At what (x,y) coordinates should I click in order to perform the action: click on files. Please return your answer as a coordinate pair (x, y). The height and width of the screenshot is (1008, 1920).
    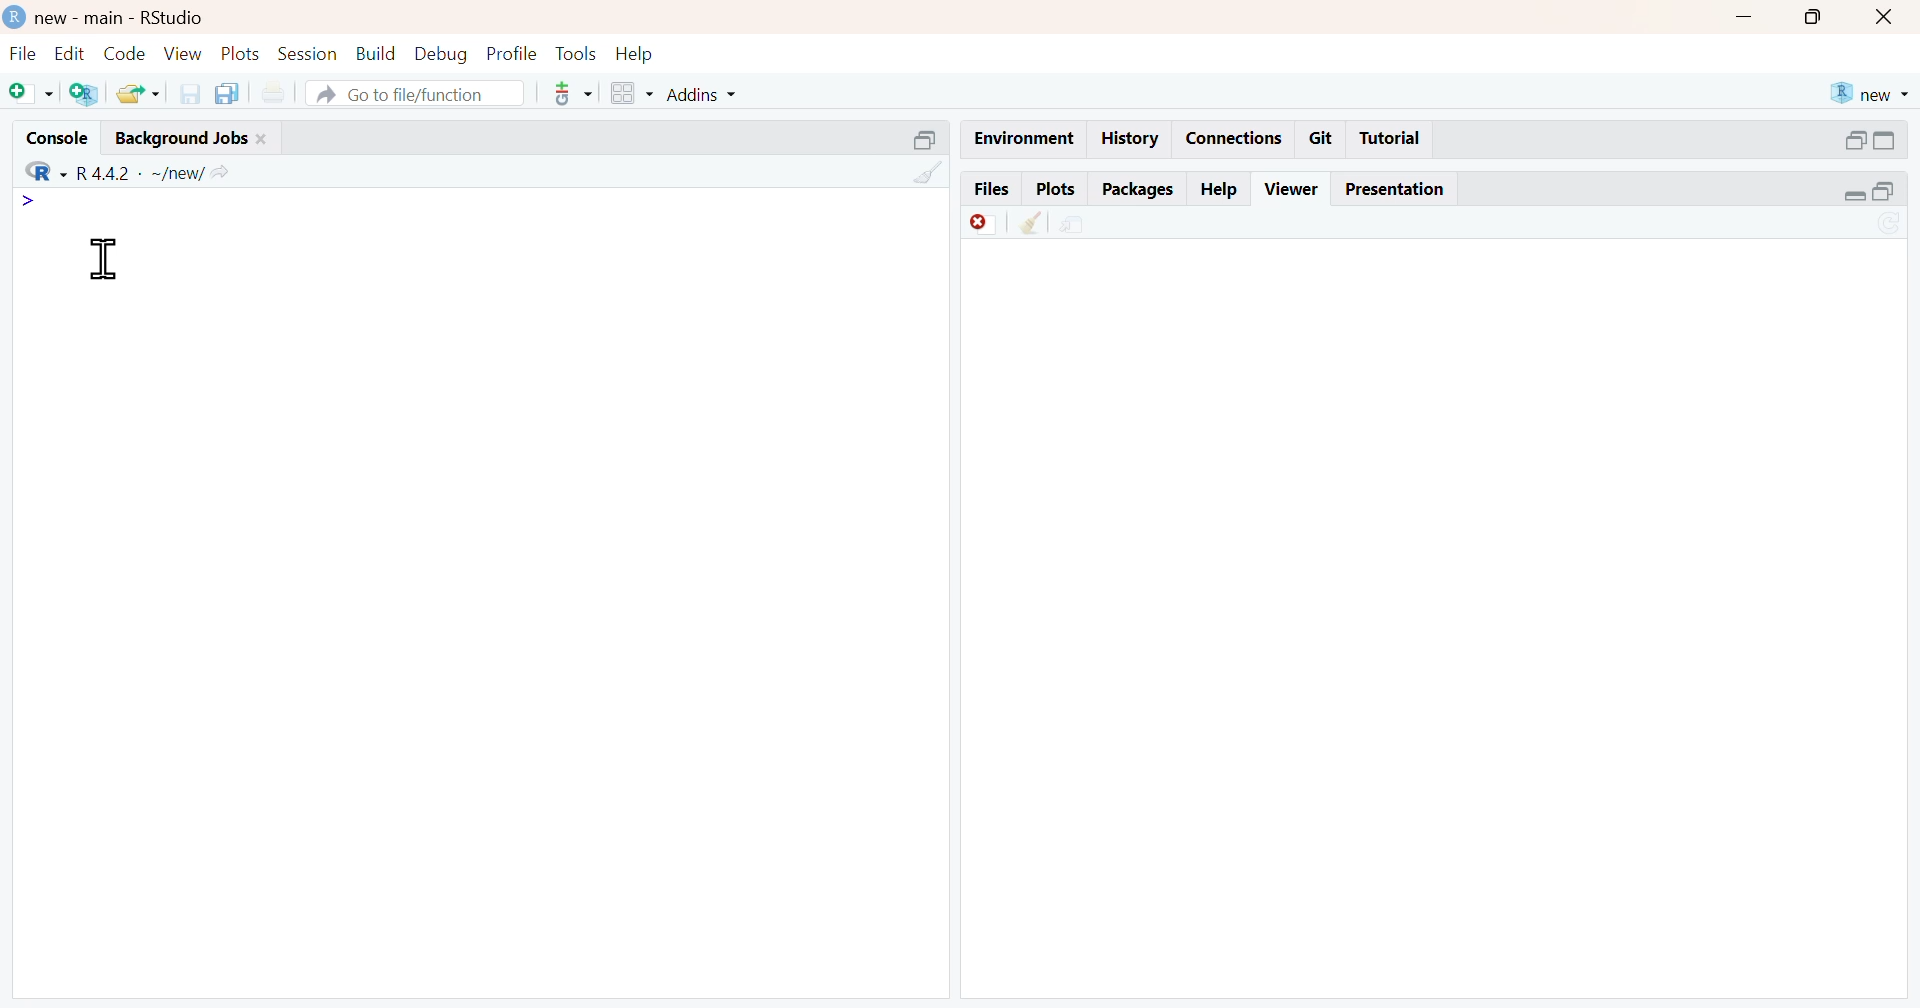
    Looking at the image, I should click on (993, 189).